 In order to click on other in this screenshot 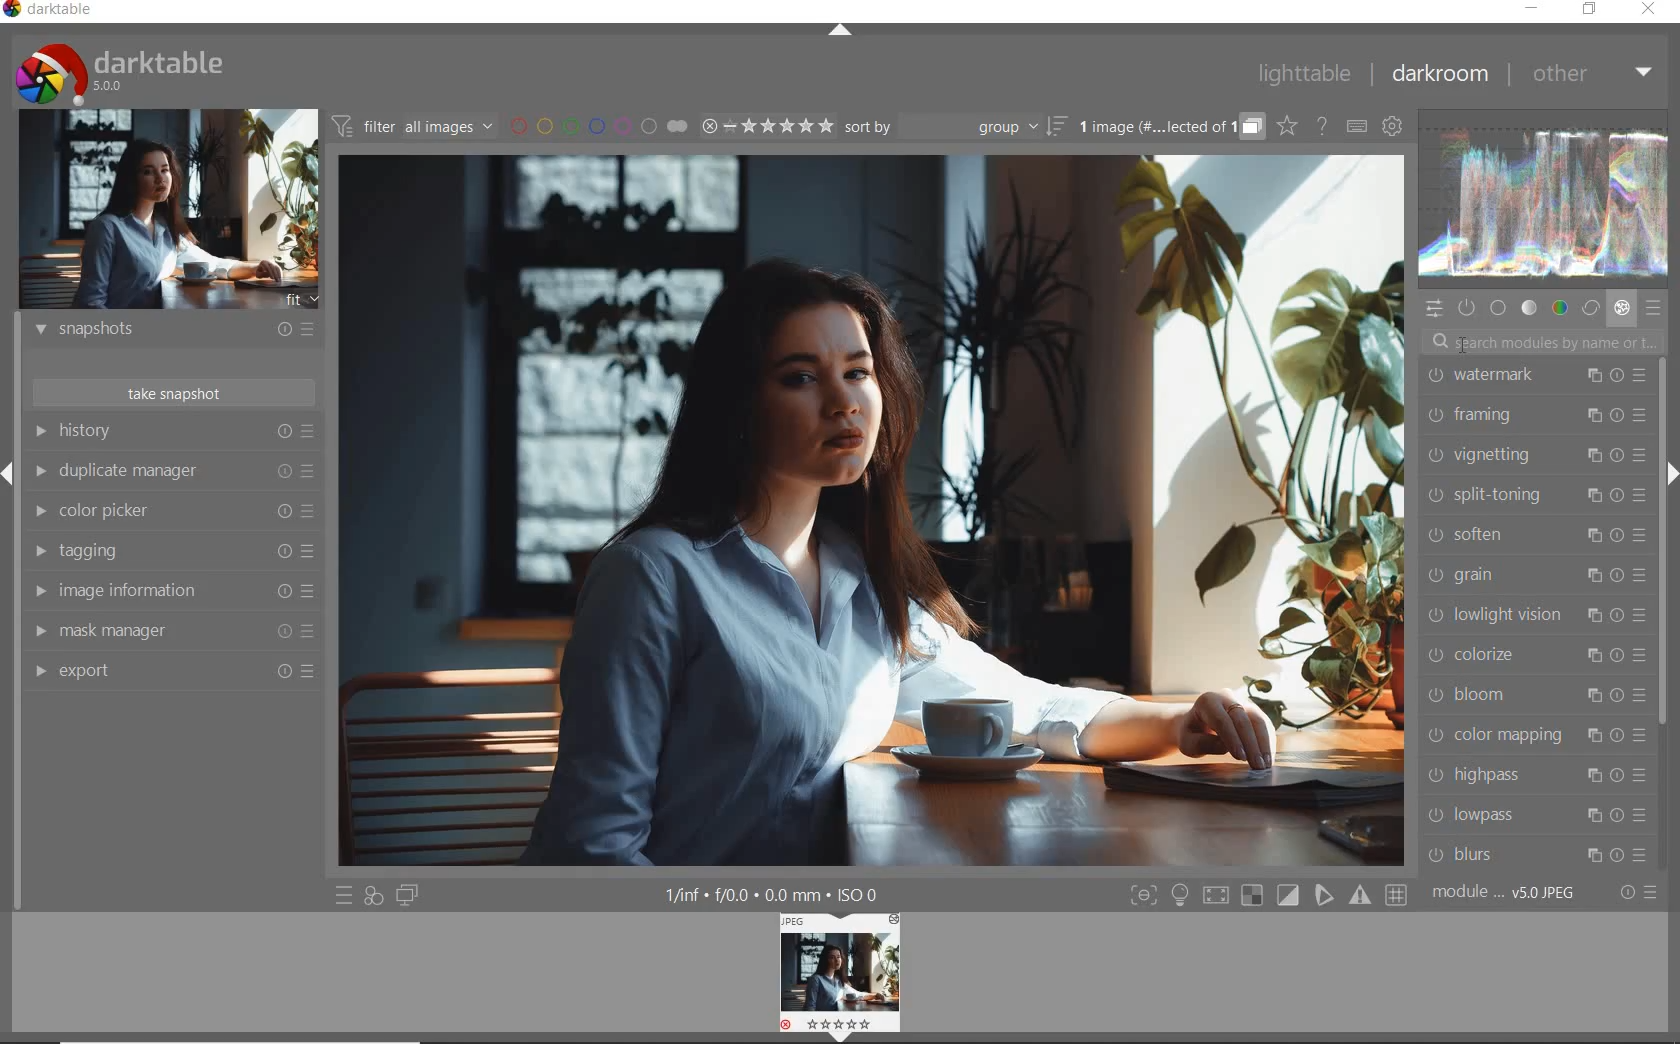, I will do `click(1594, 75)`.